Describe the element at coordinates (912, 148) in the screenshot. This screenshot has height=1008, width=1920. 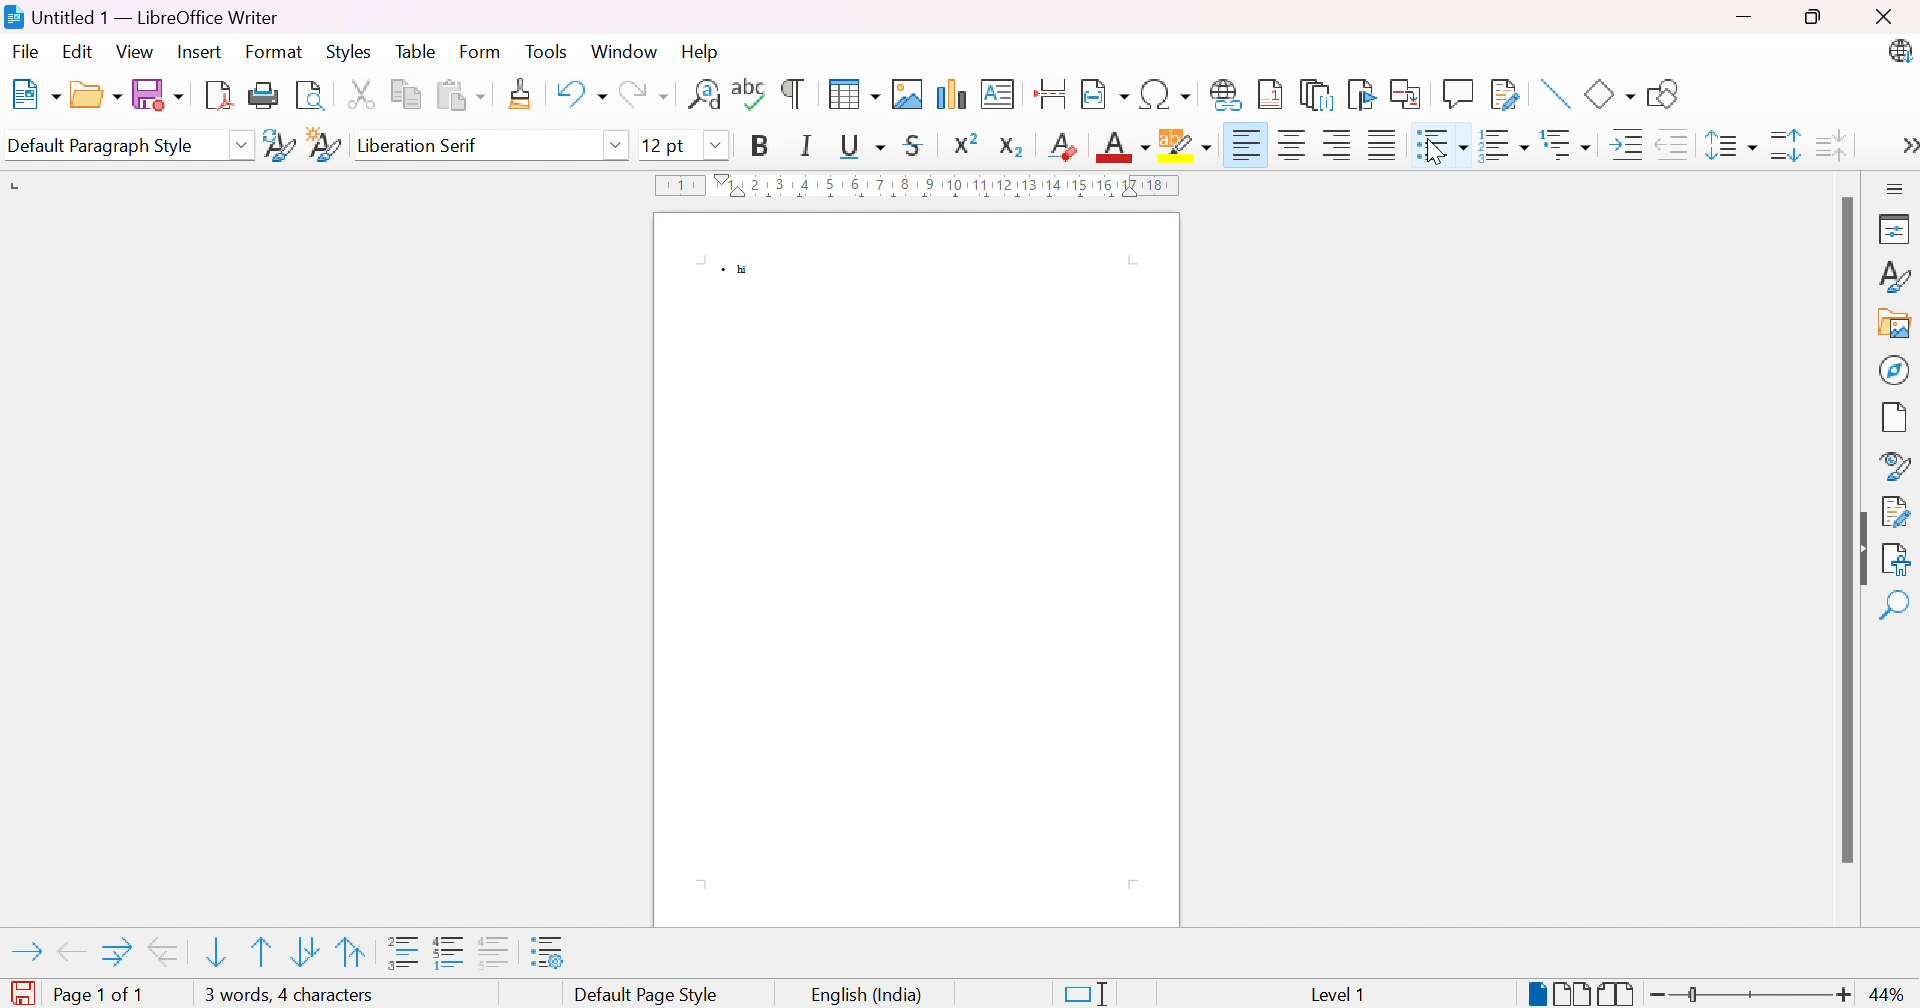
I see `Strikethrough` at that location.